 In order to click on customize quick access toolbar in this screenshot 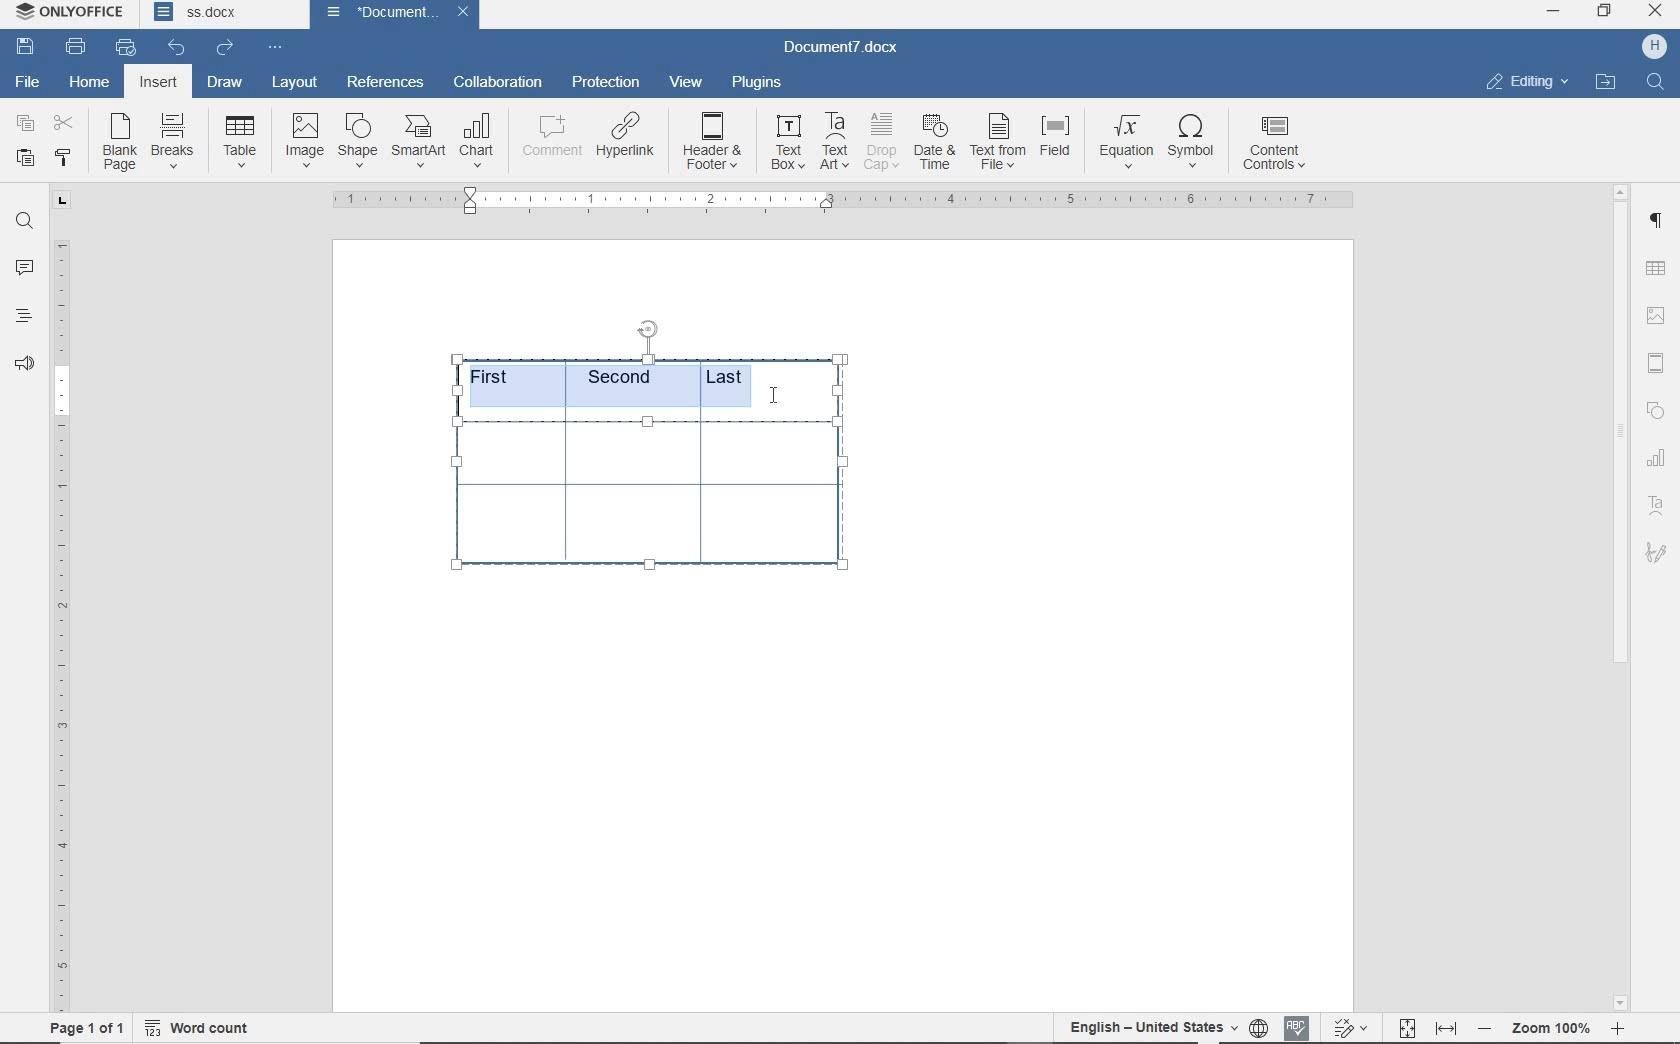, I will do `click(274, 48)`.